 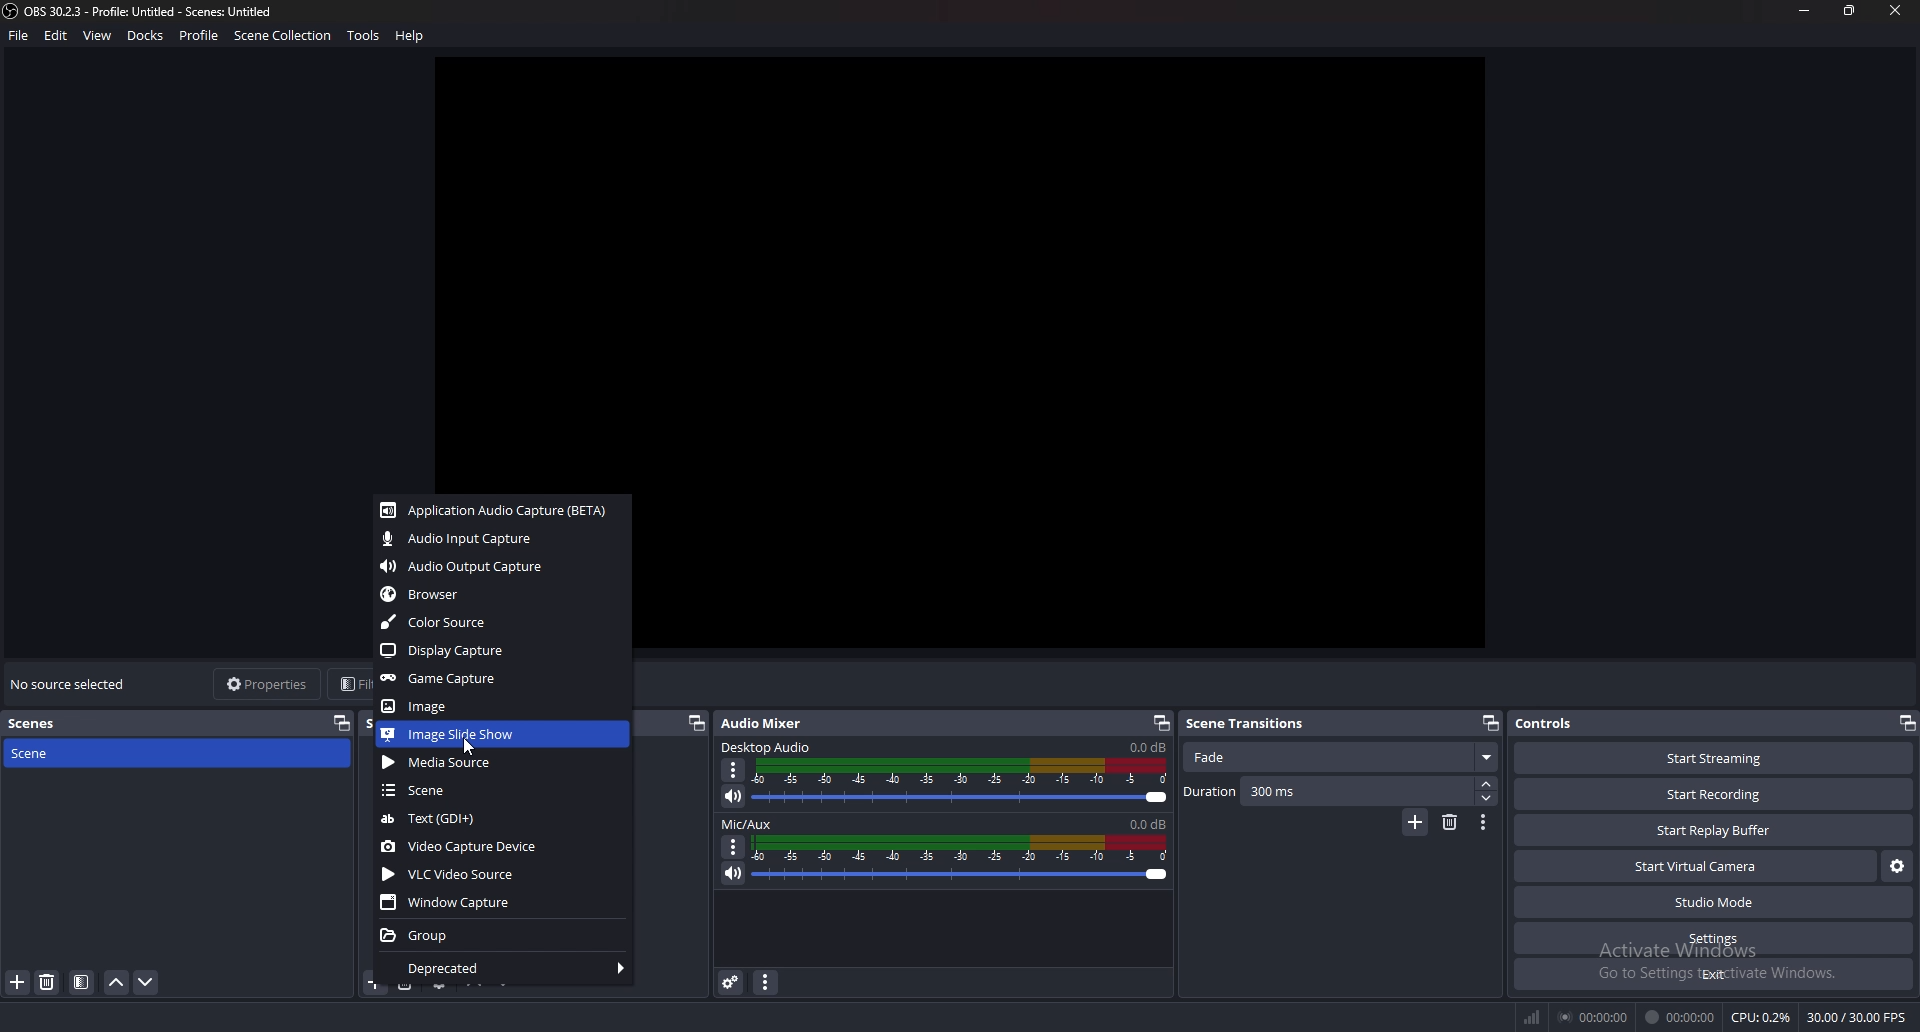 What do you see at coordinates (19, 36) in the screenshot?
I see `file` at bounding box center [19, 36].